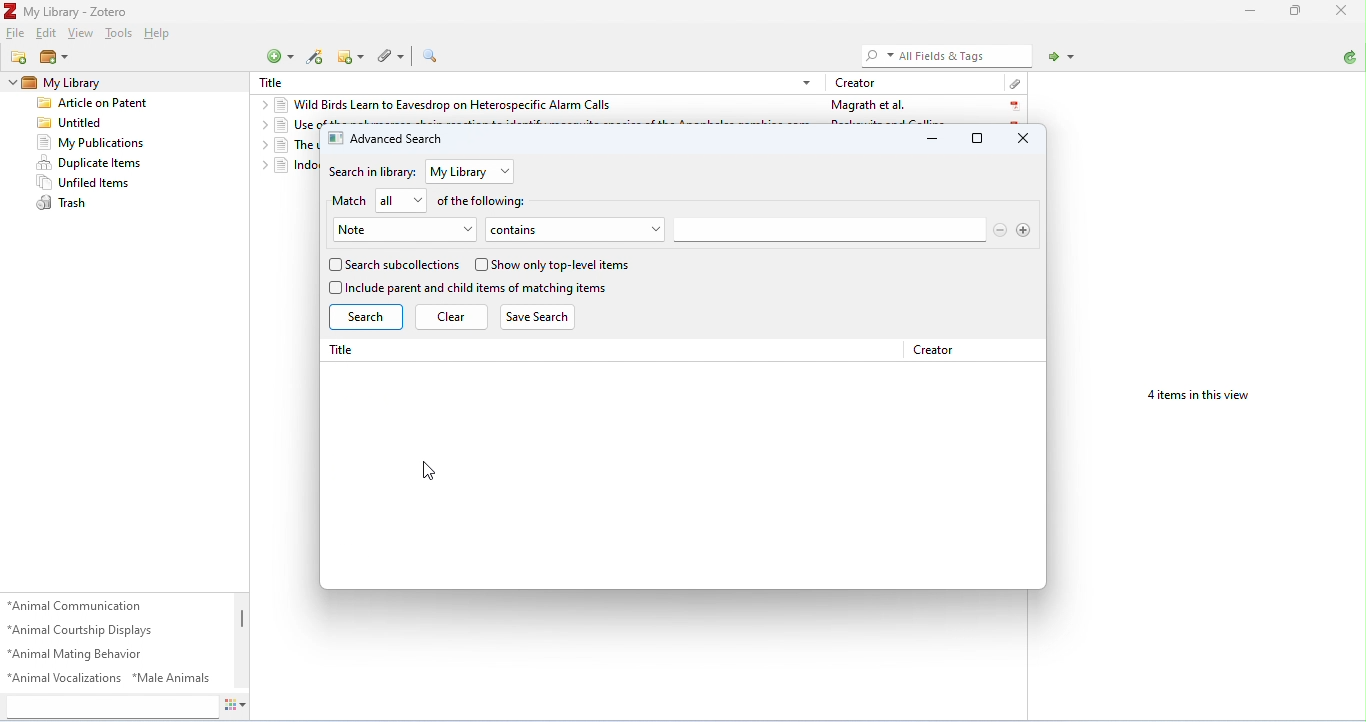  Describe the element at coordinates (1195, 397) in the screenshot. I see `4 items in this view` at that location.